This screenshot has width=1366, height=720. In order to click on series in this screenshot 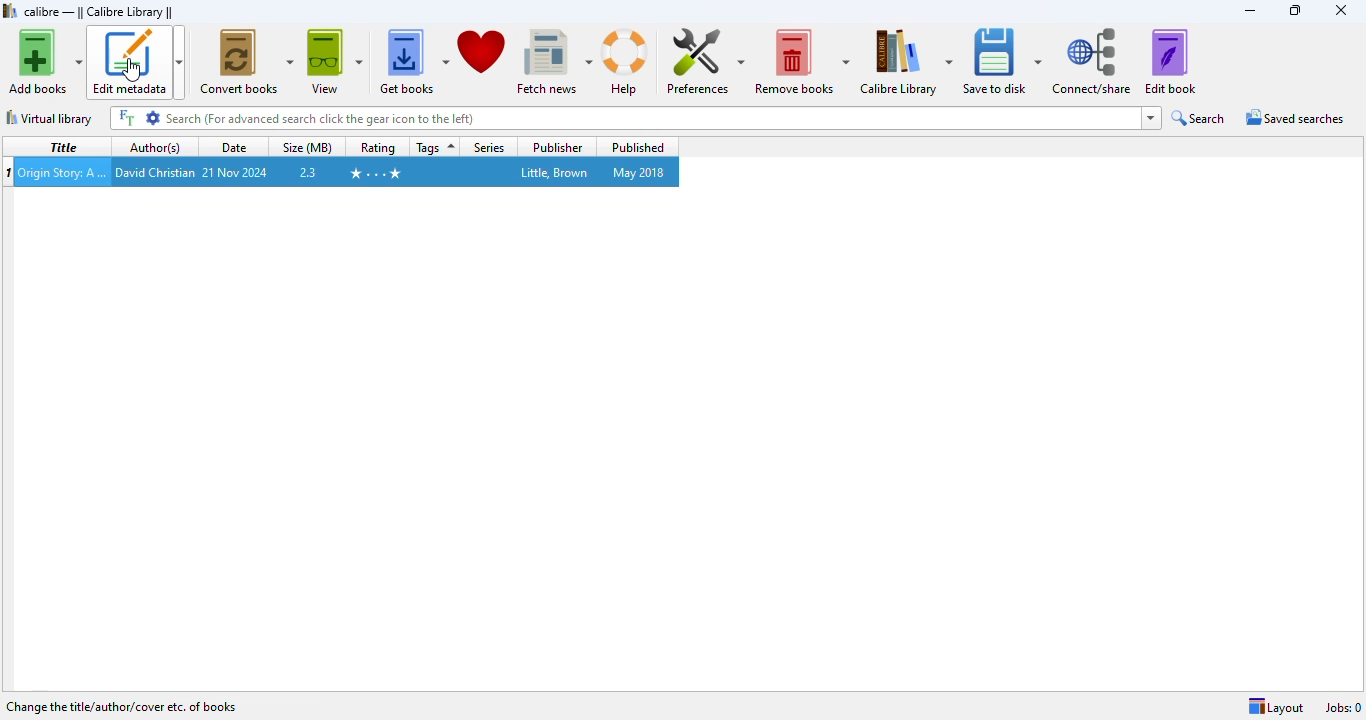, I will do `click(489, 148)`.